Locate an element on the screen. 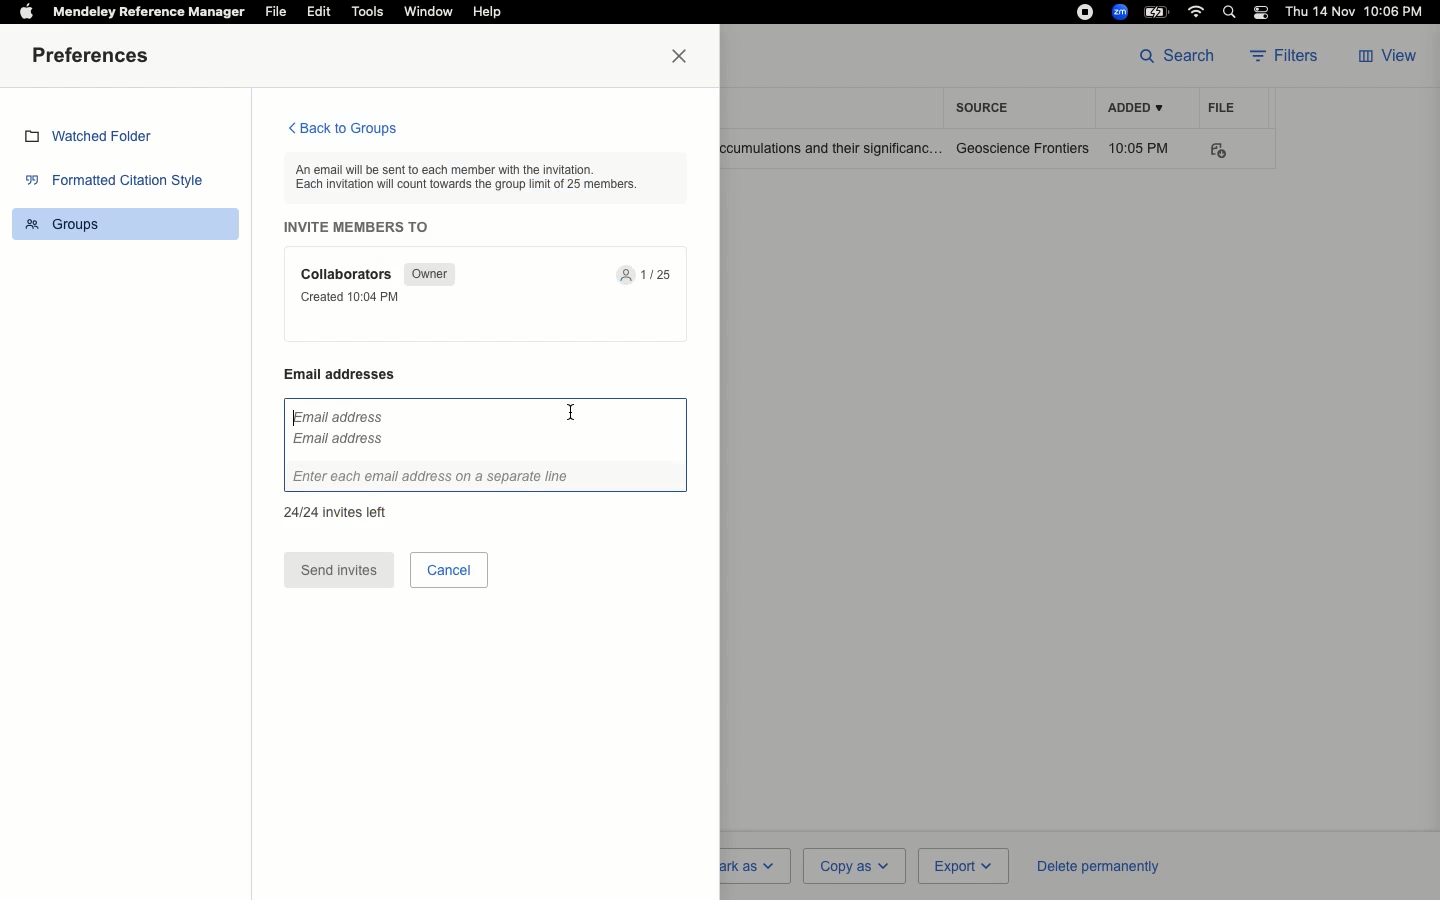  Back to groups is located at coordinates (341, 130).